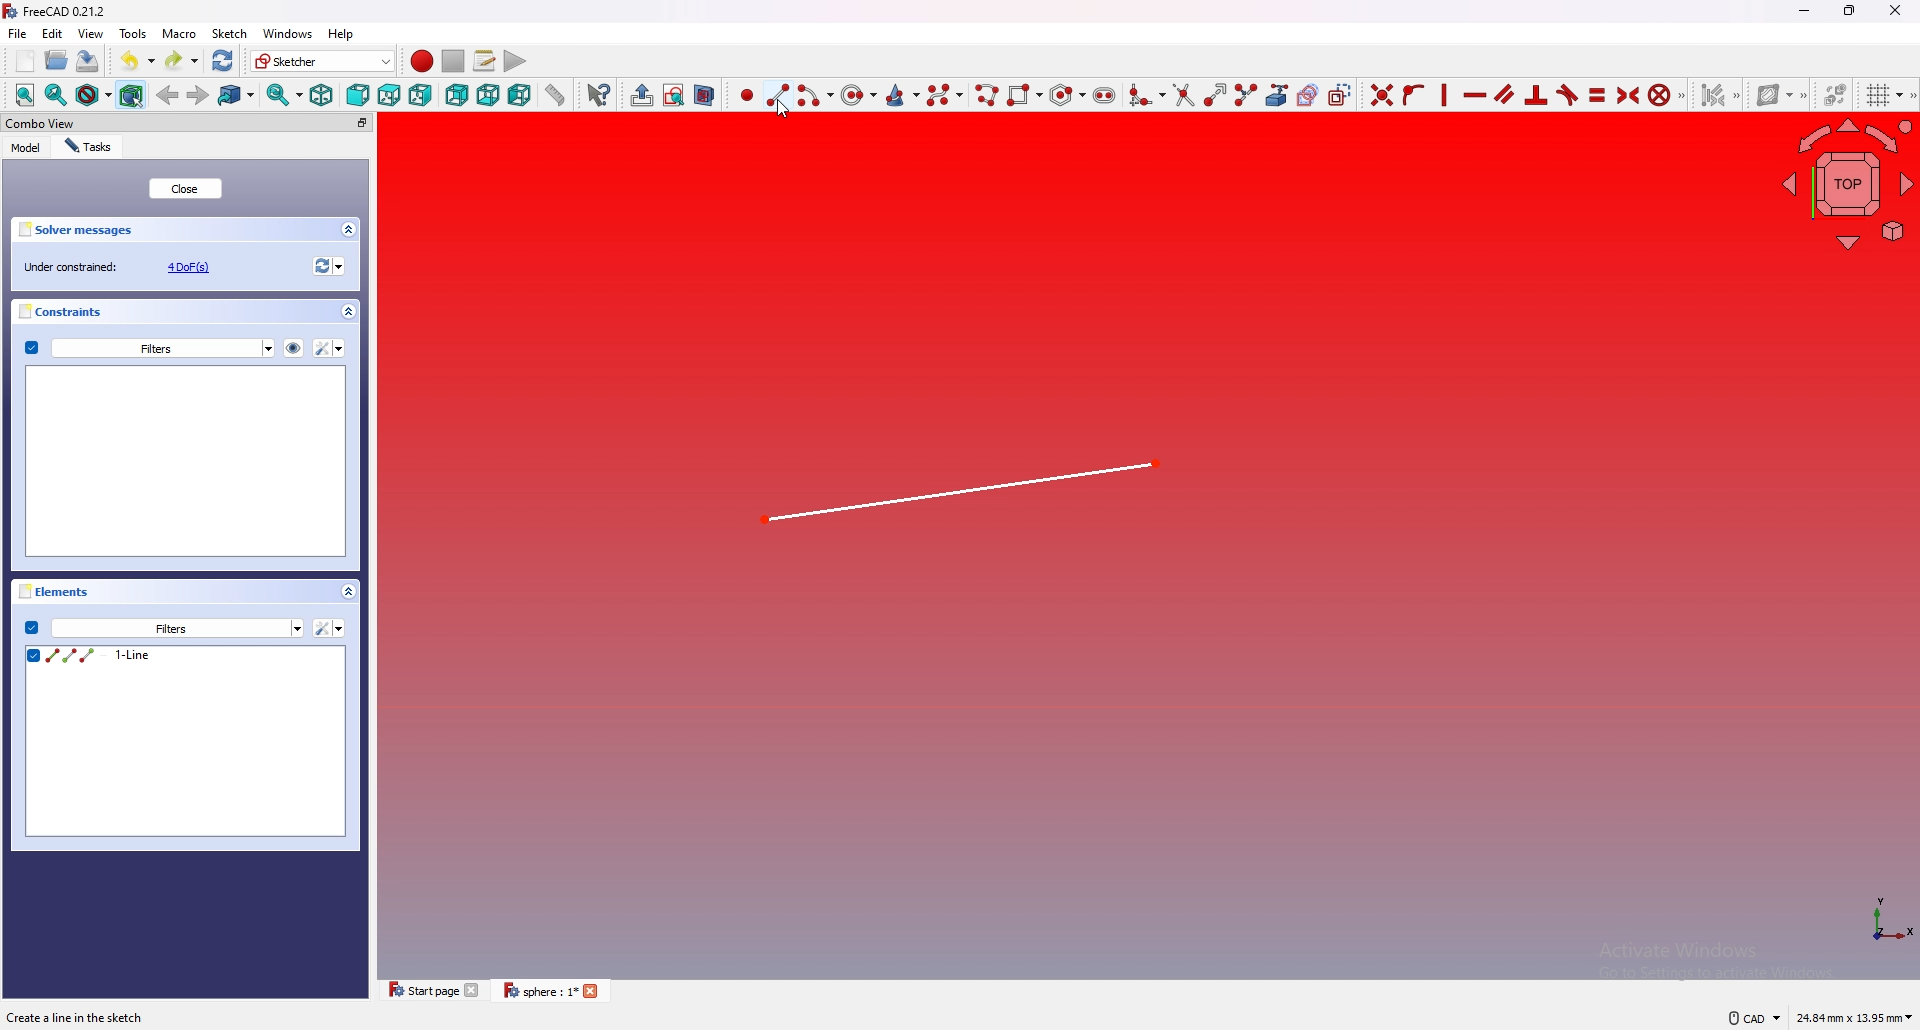 The image size is (1920, 1030). Describe the element at coordinates (31, 348) in the screenshot. I see `Check` at that location.